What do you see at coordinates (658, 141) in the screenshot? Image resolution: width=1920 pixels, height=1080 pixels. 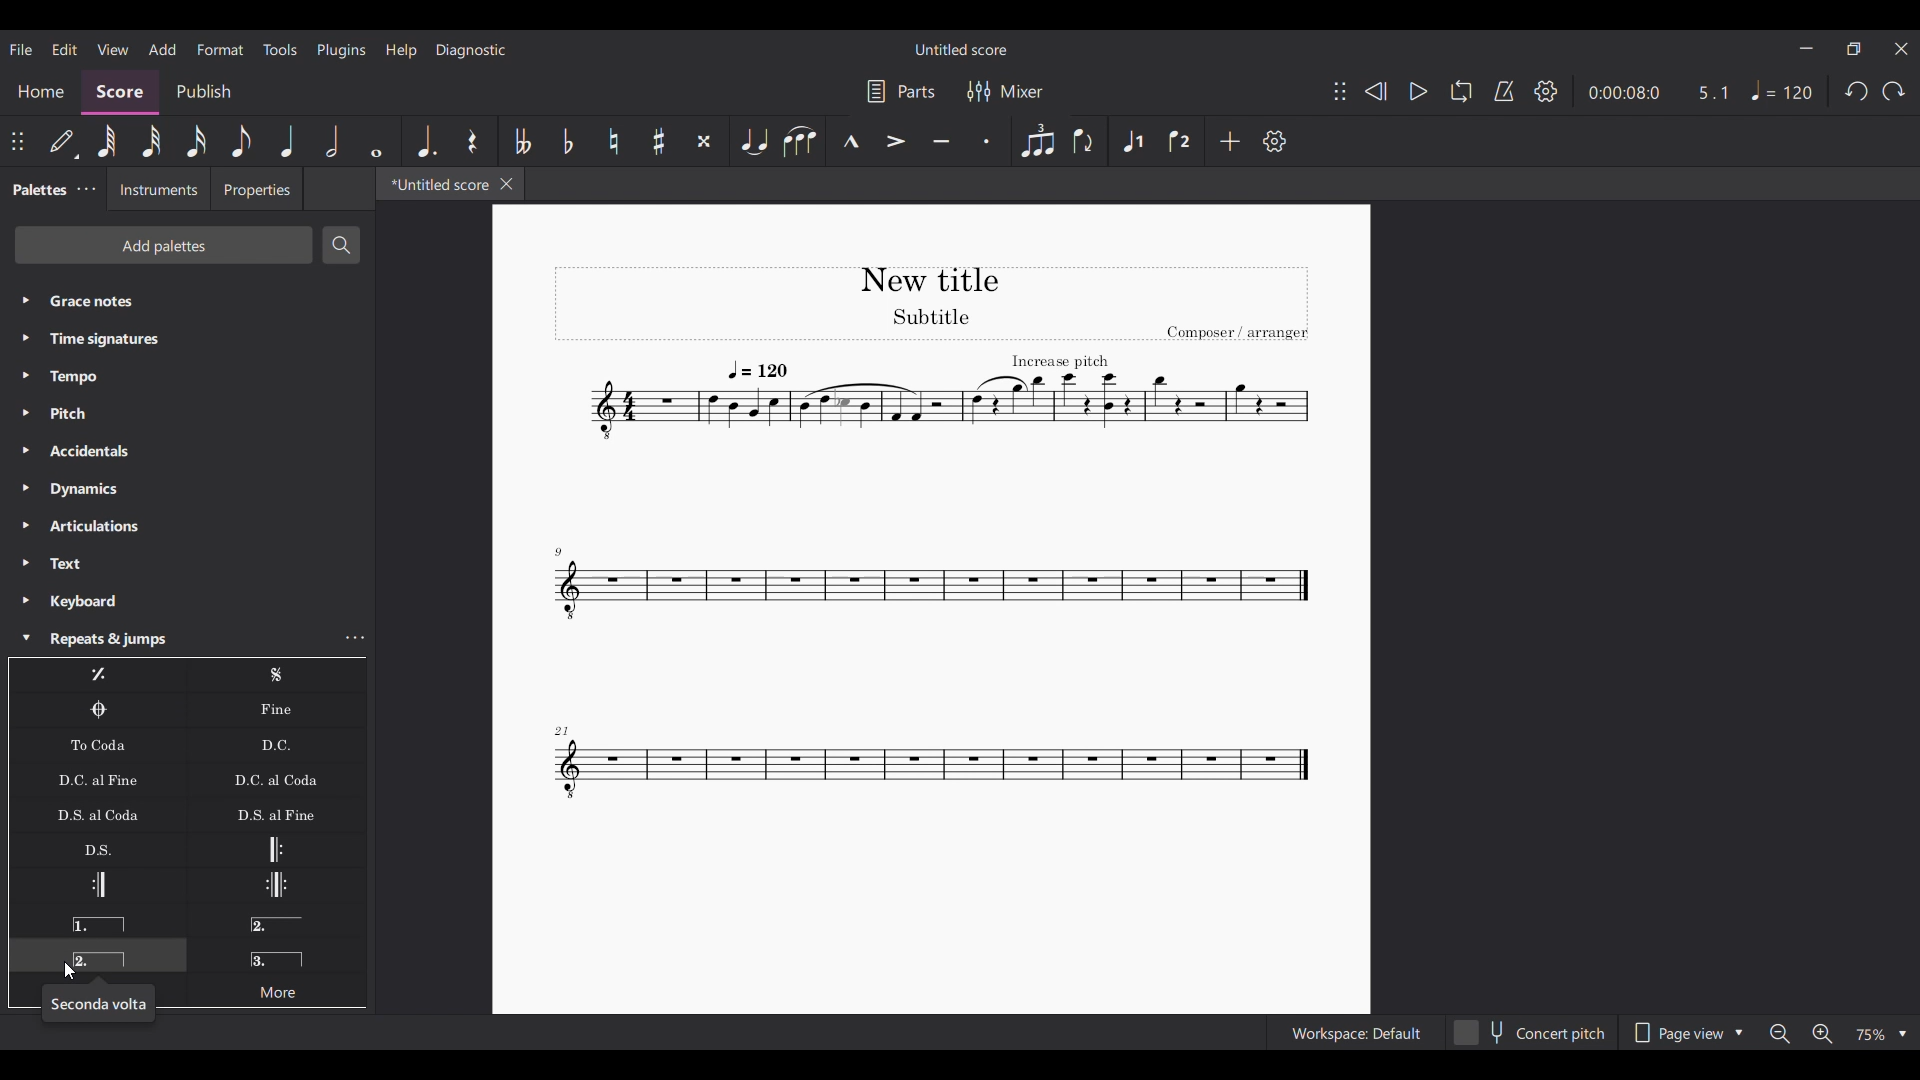 I see `Toggle sharp` at bounding box center [658, 141].